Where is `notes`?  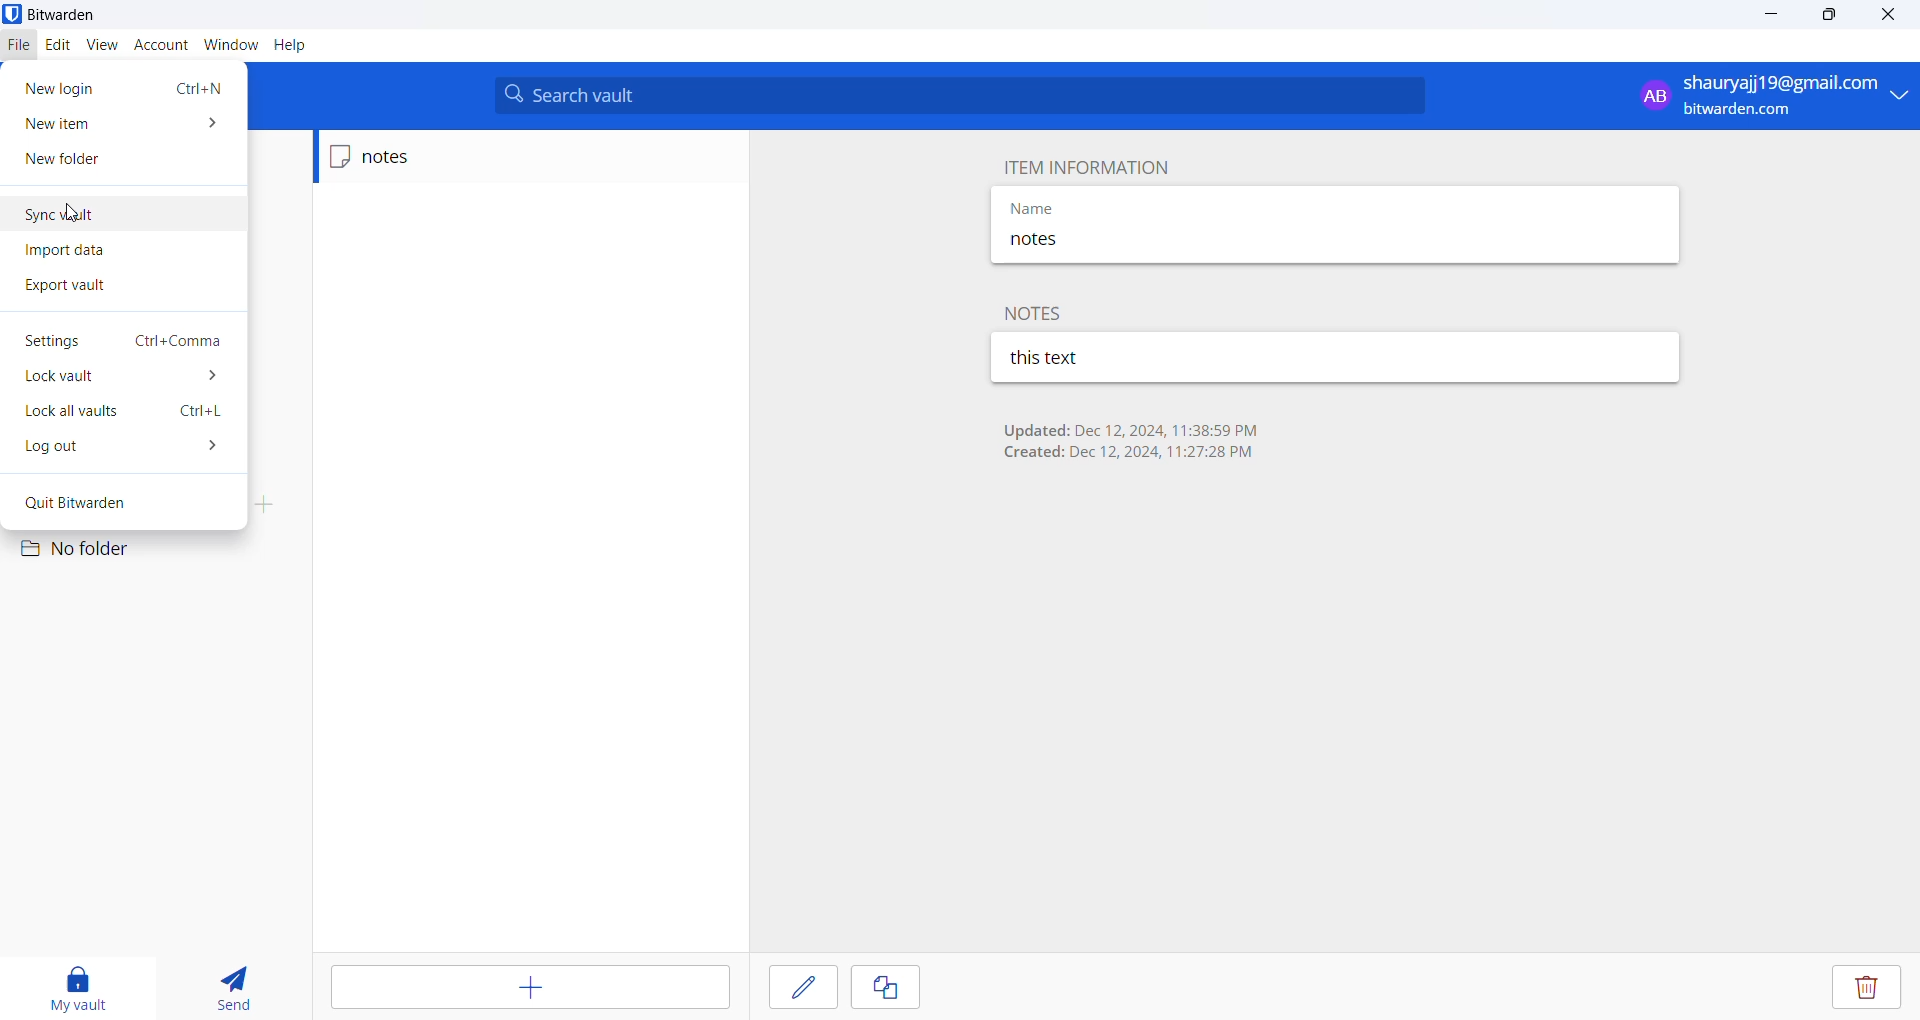 notes is located at coordinates (417, 157).